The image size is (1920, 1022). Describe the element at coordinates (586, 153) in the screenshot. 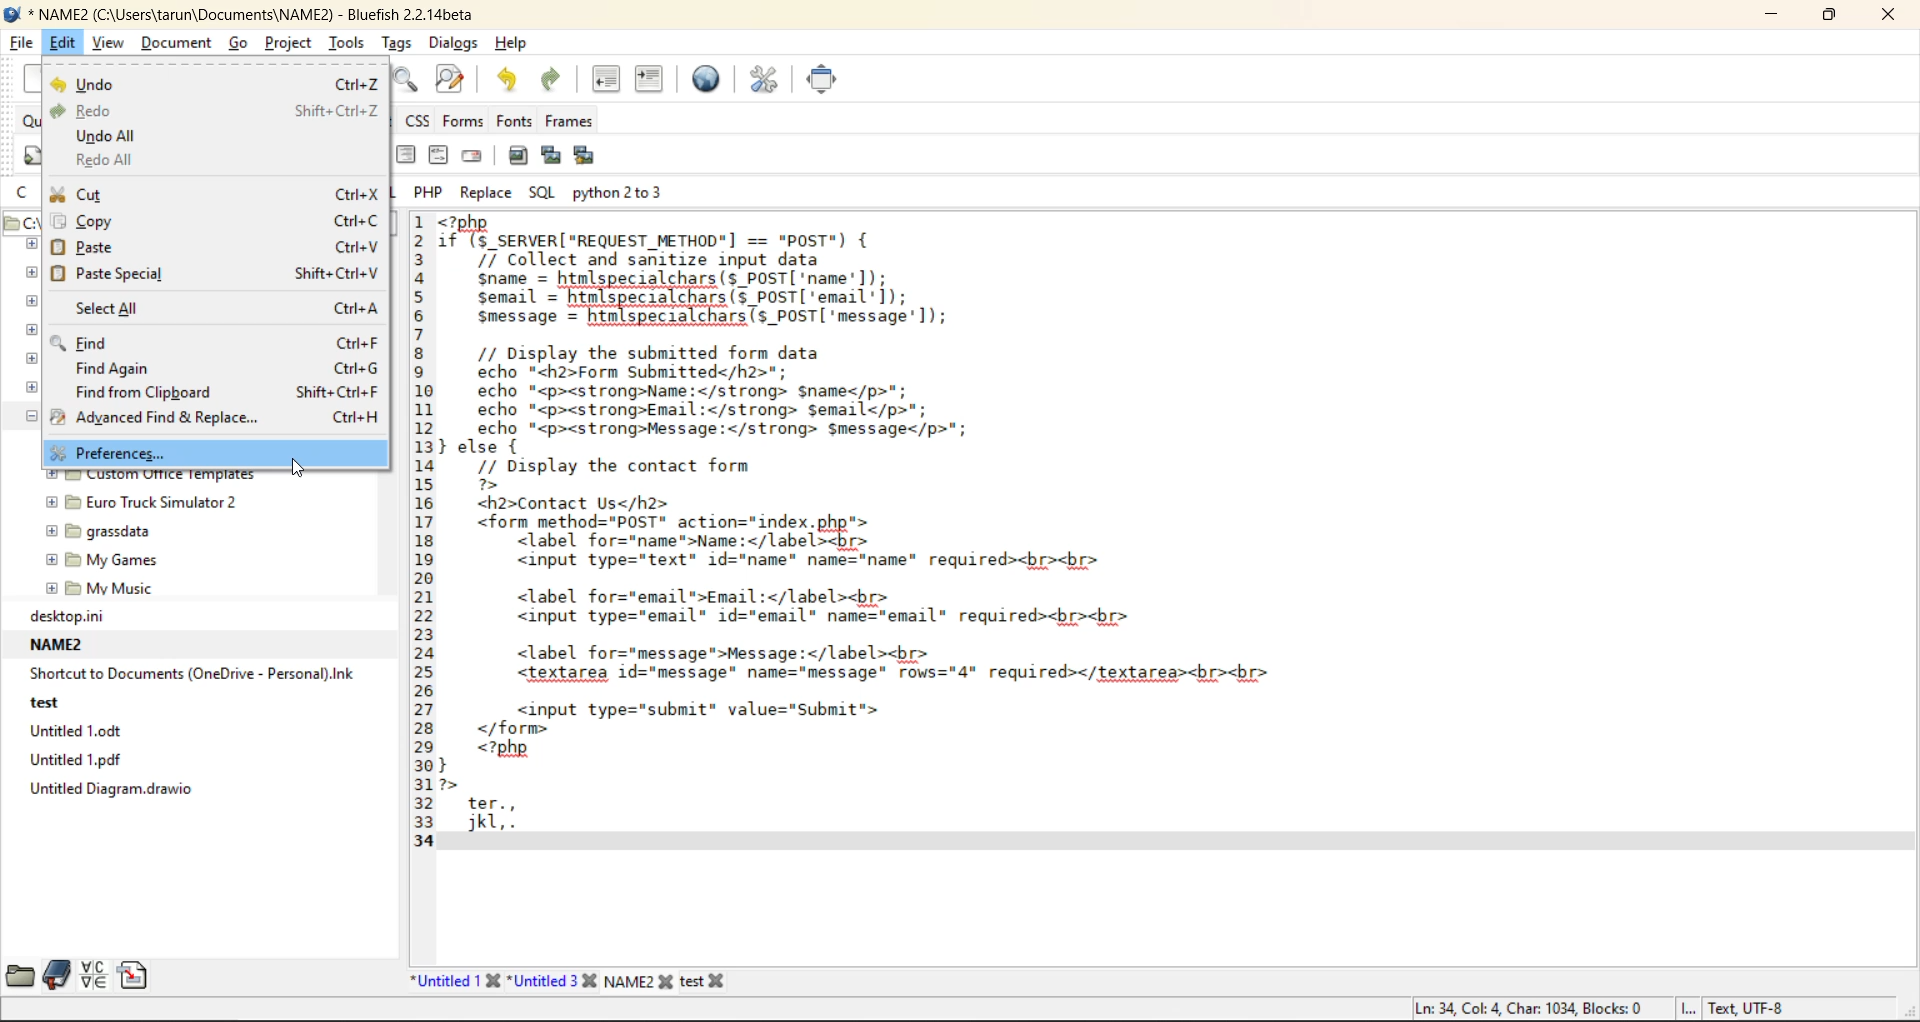

I see `insert multiple thumbnail` at that location.